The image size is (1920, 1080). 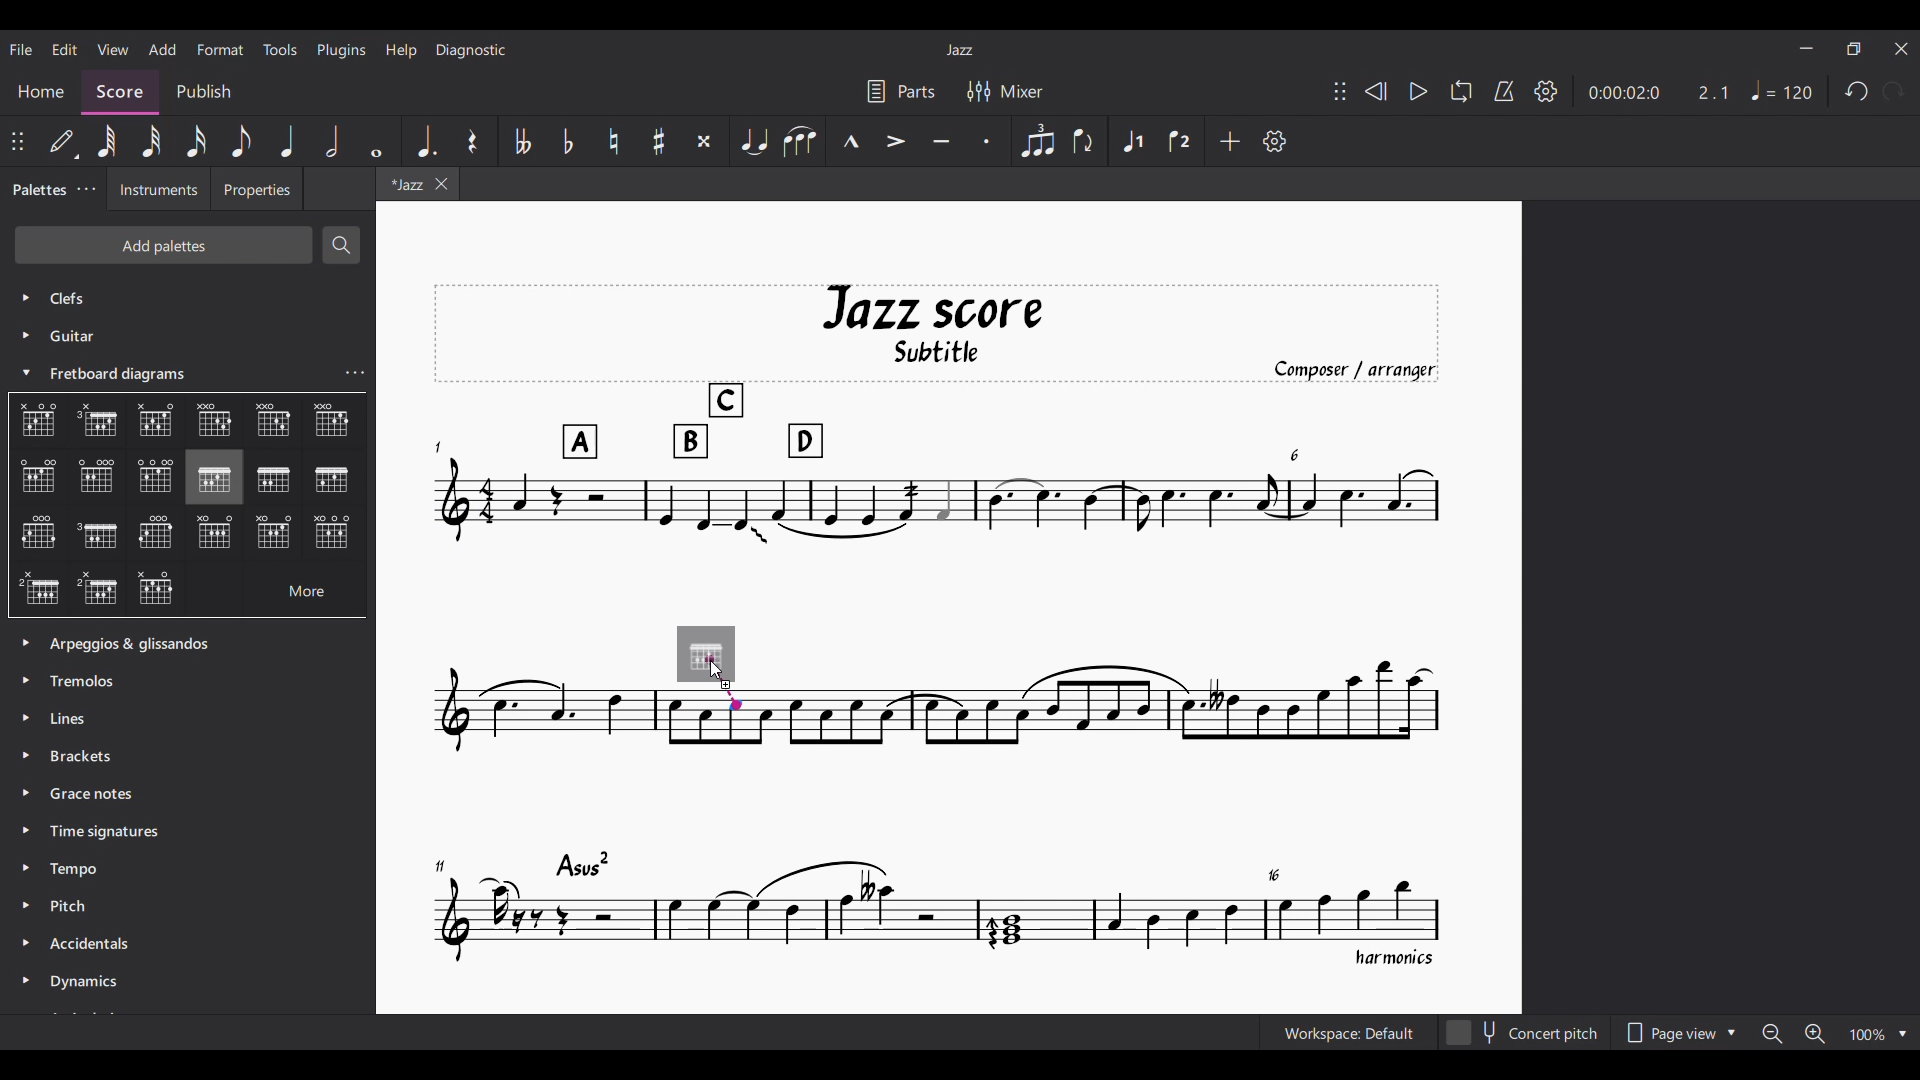 What do you see at coordinates (37, 196) in the screenshot?
I see `Palettes, current selection` at bounding box center [37, 196].